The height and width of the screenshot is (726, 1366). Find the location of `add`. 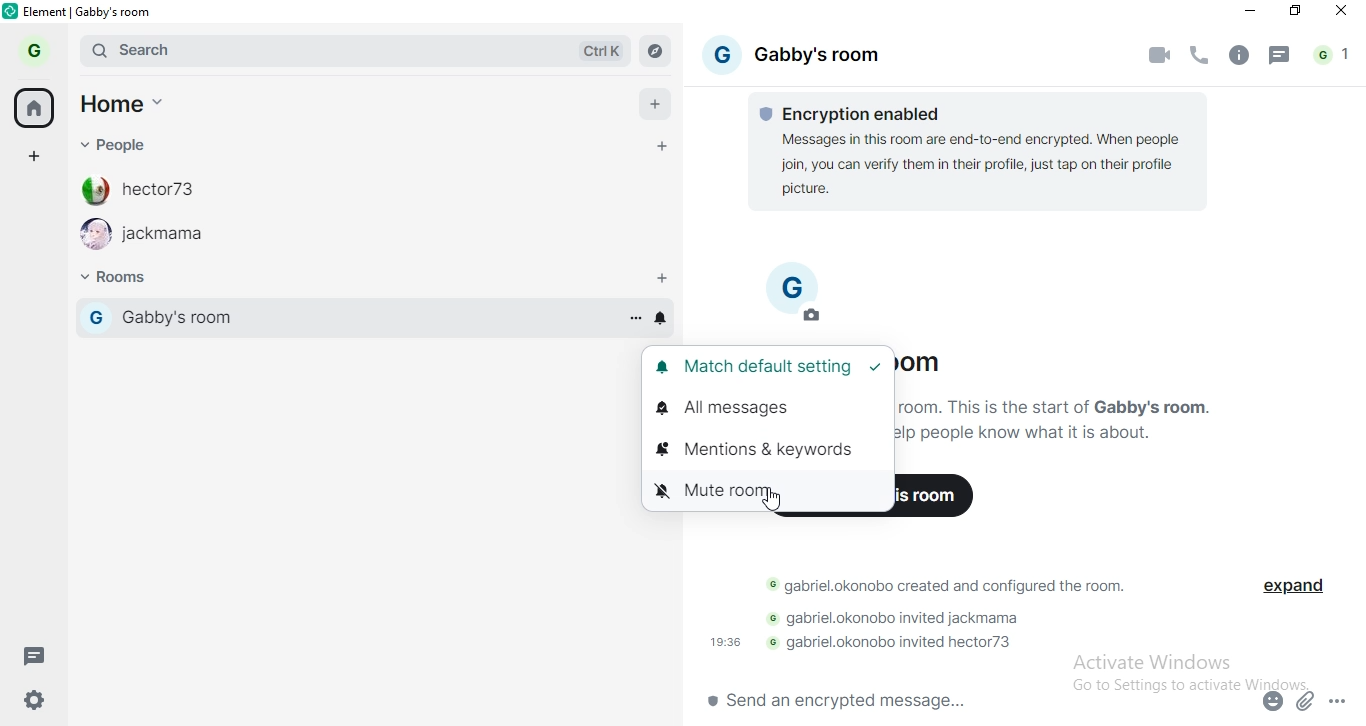

add is located at coordinates (654, 104).